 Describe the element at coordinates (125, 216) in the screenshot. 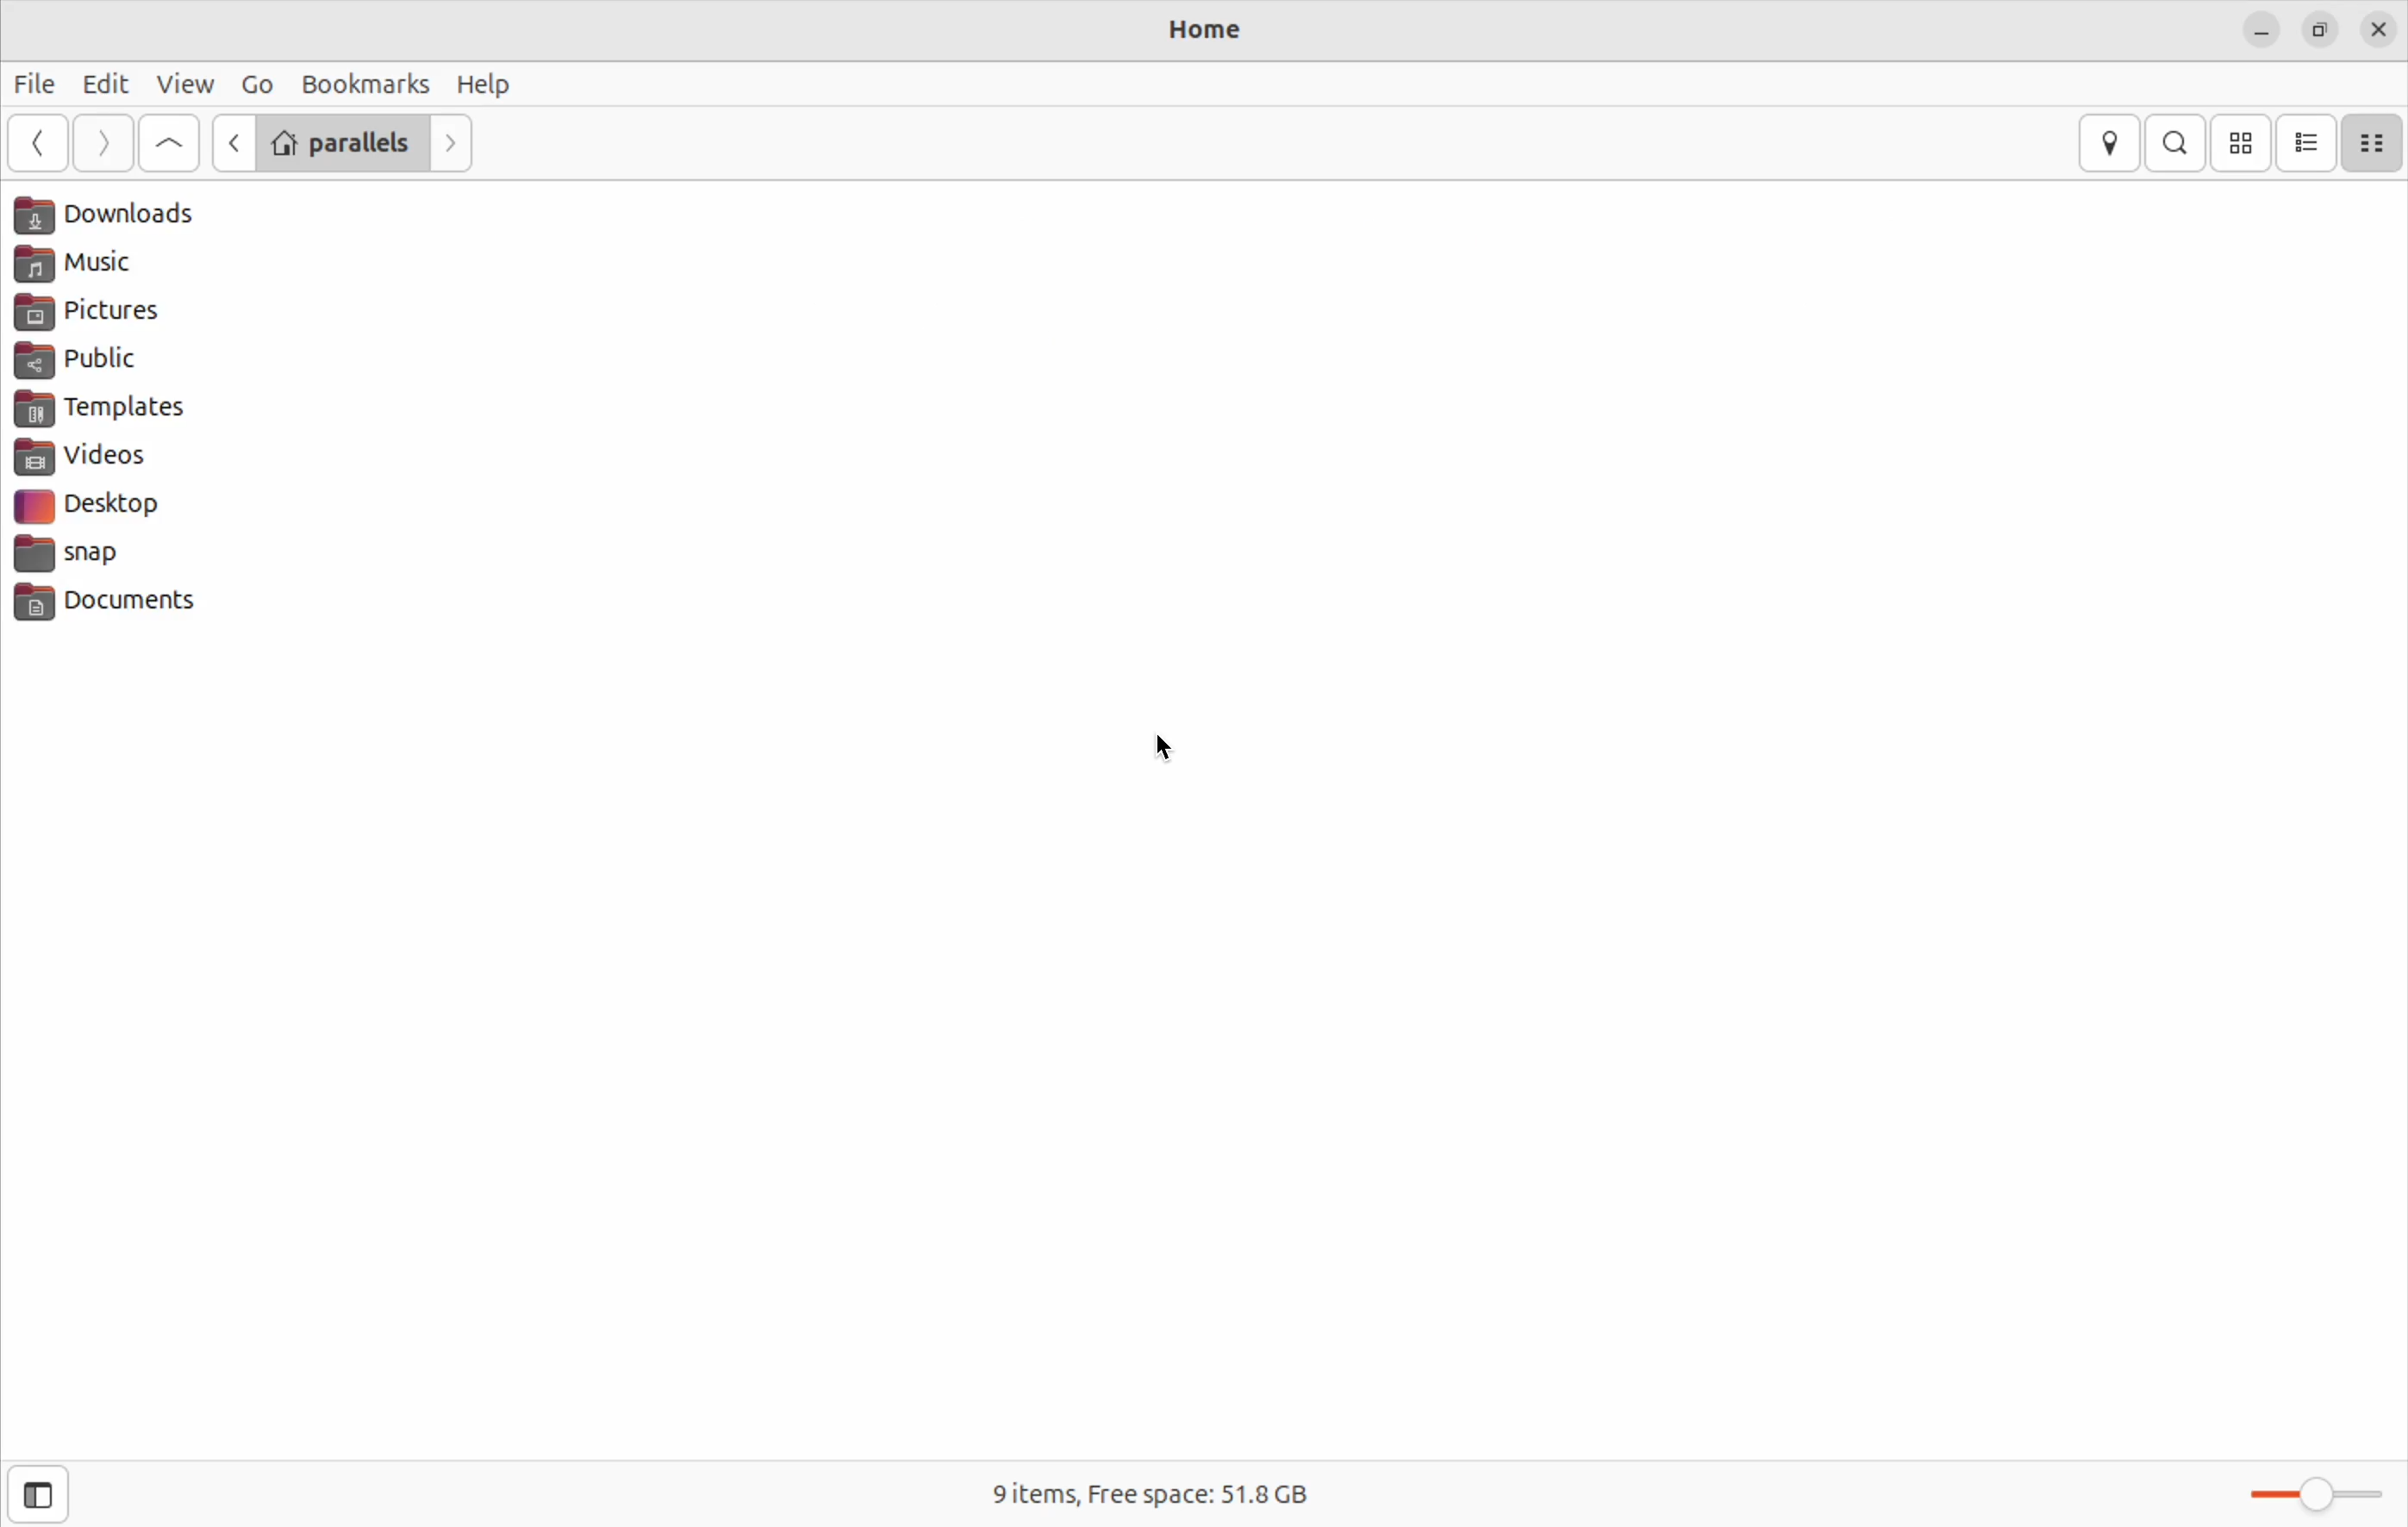

I see `downloads` at that location.